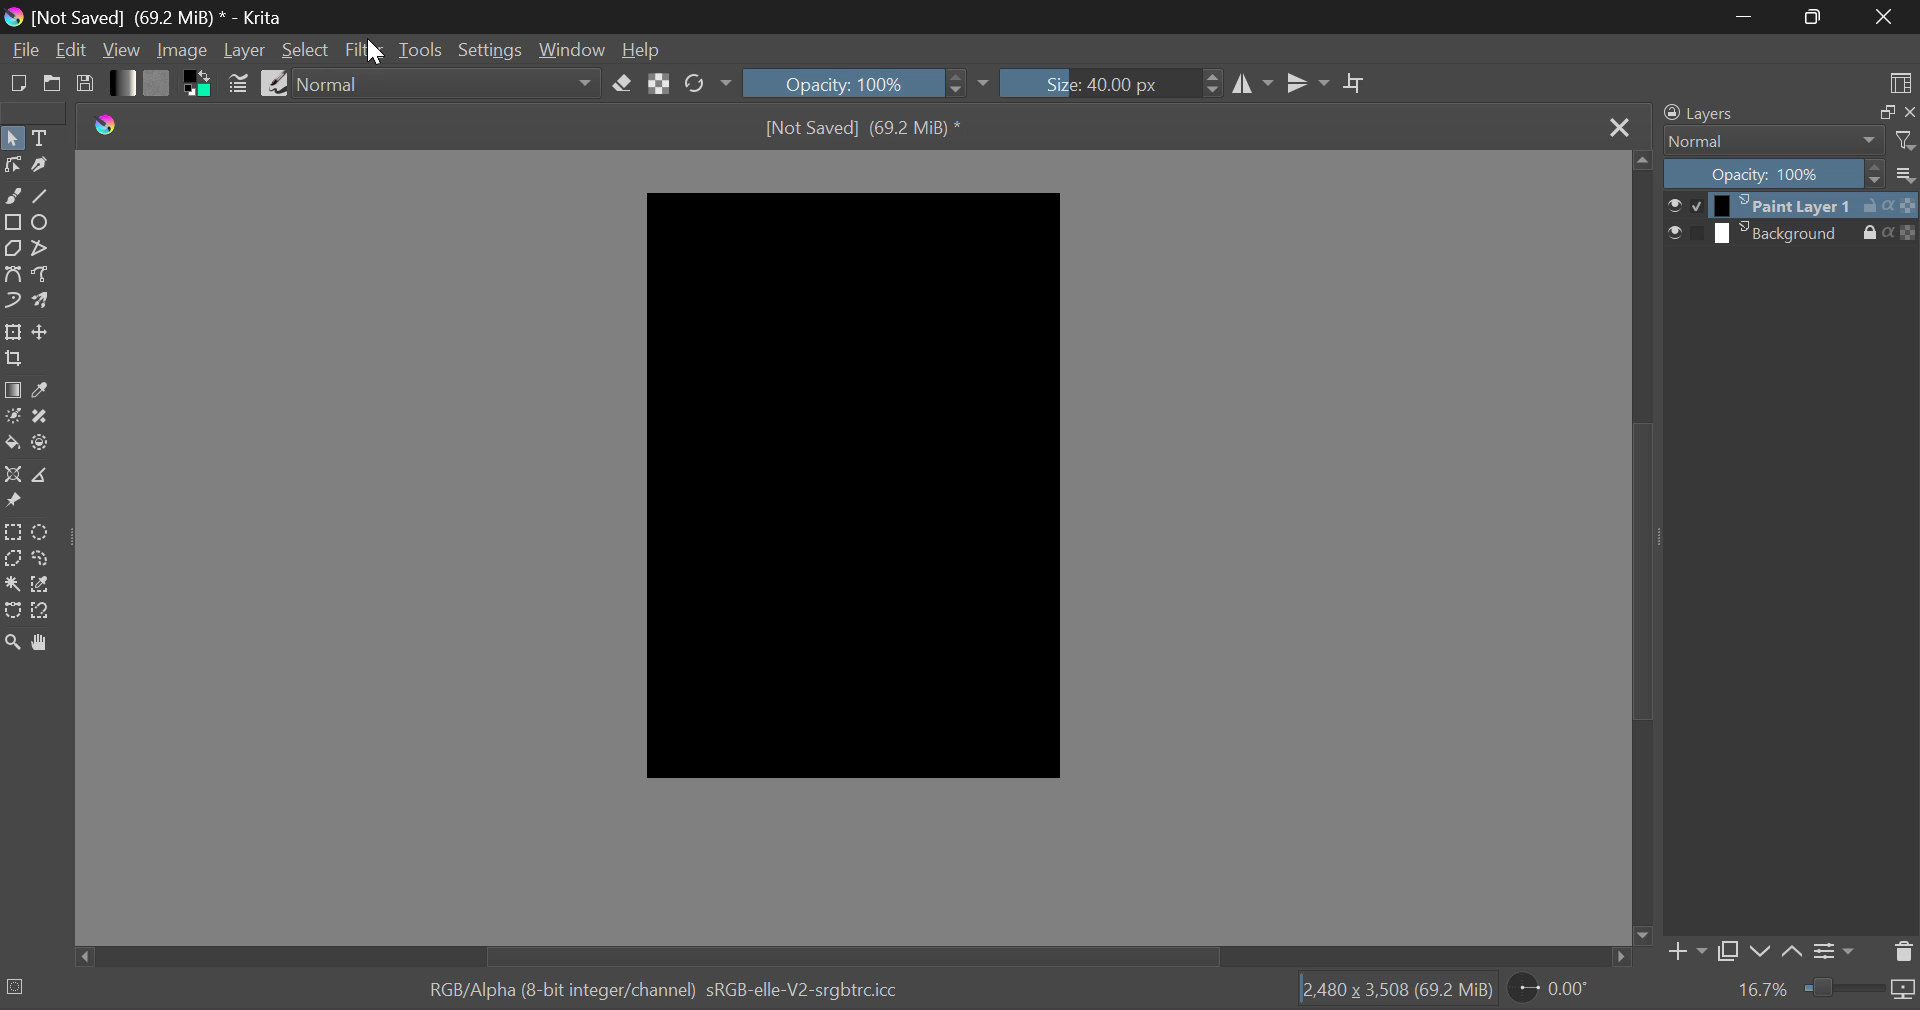  Describe the element at coordinates (42, 390) in the screenshot. I see `Eyedropper` at that location.